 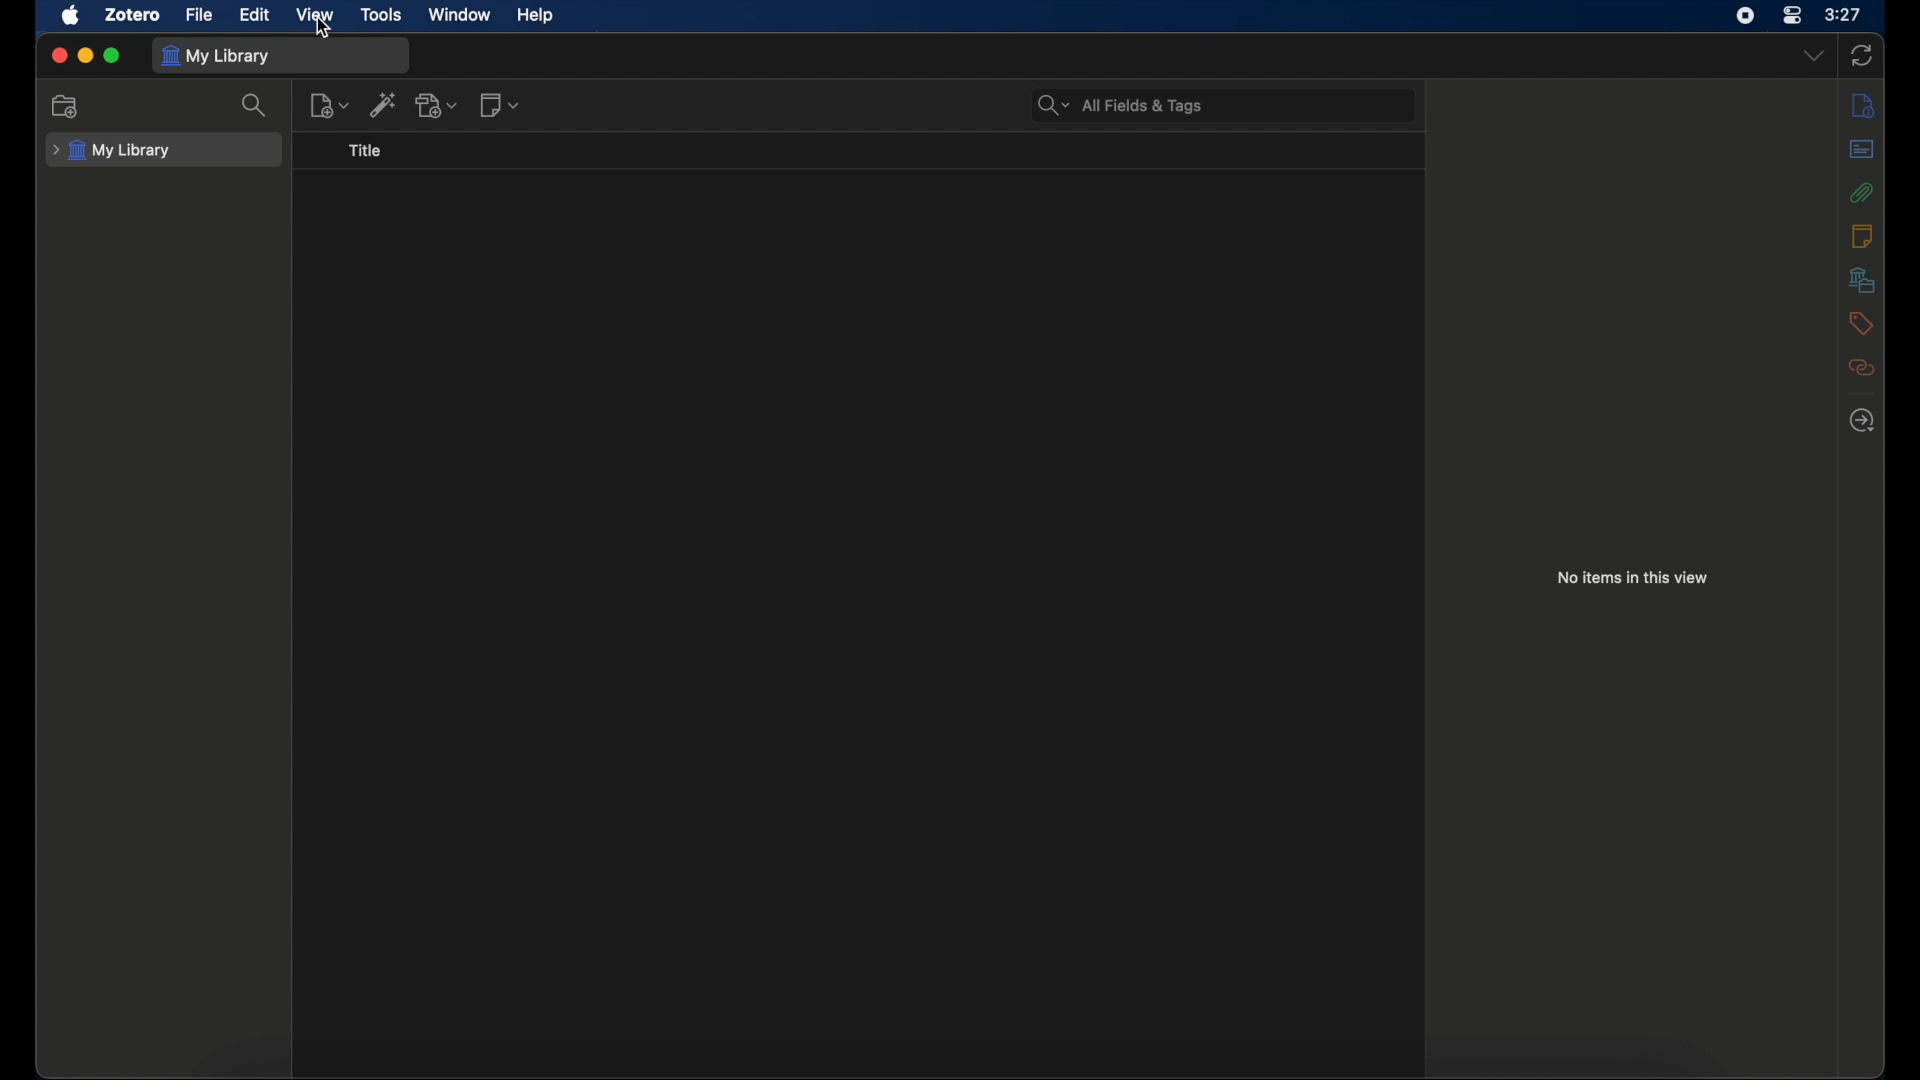 I want to click on tags, so click(x=1860, y=323).